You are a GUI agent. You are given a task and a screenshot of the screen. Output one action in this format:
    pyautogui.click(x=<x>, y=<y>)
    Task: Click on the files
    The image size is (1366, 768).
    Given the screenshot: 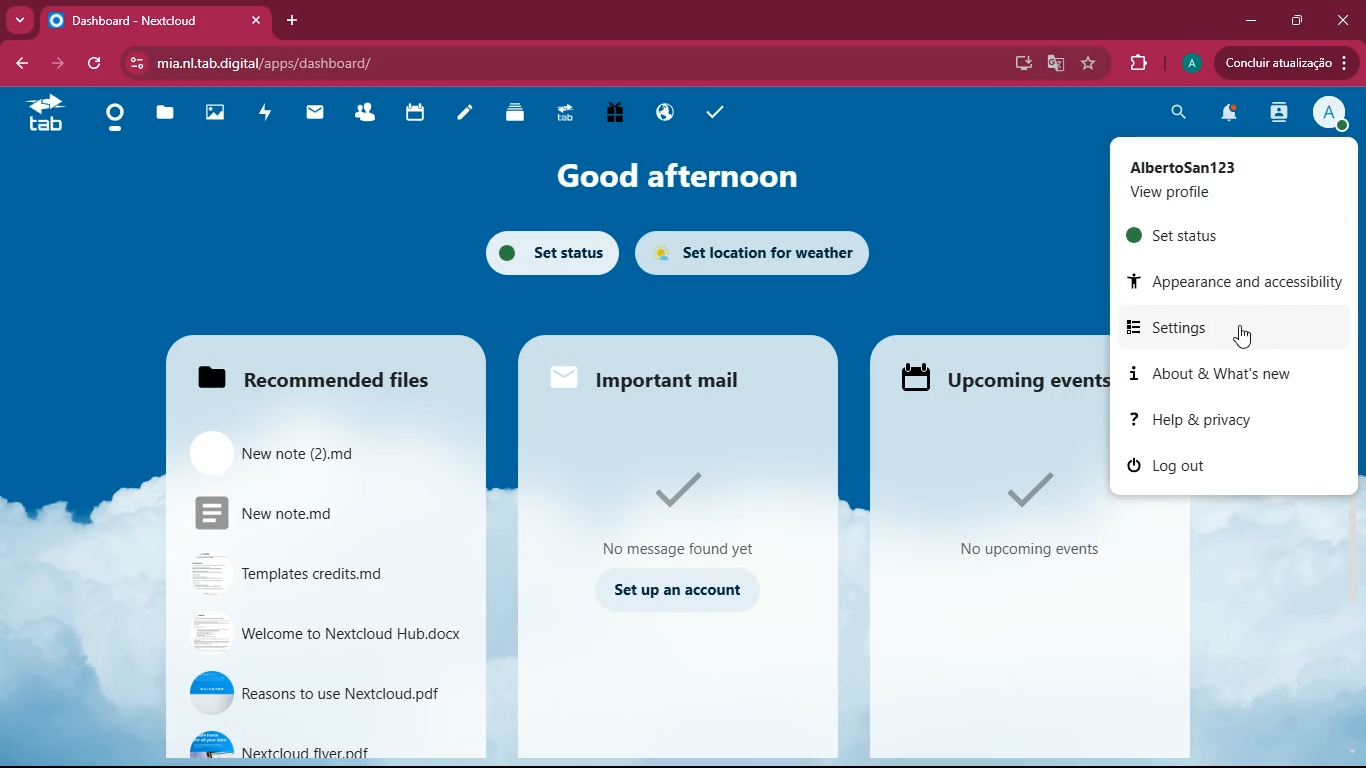 What is the action you would take?
    pyautogui.click(x=165, y=114)
    